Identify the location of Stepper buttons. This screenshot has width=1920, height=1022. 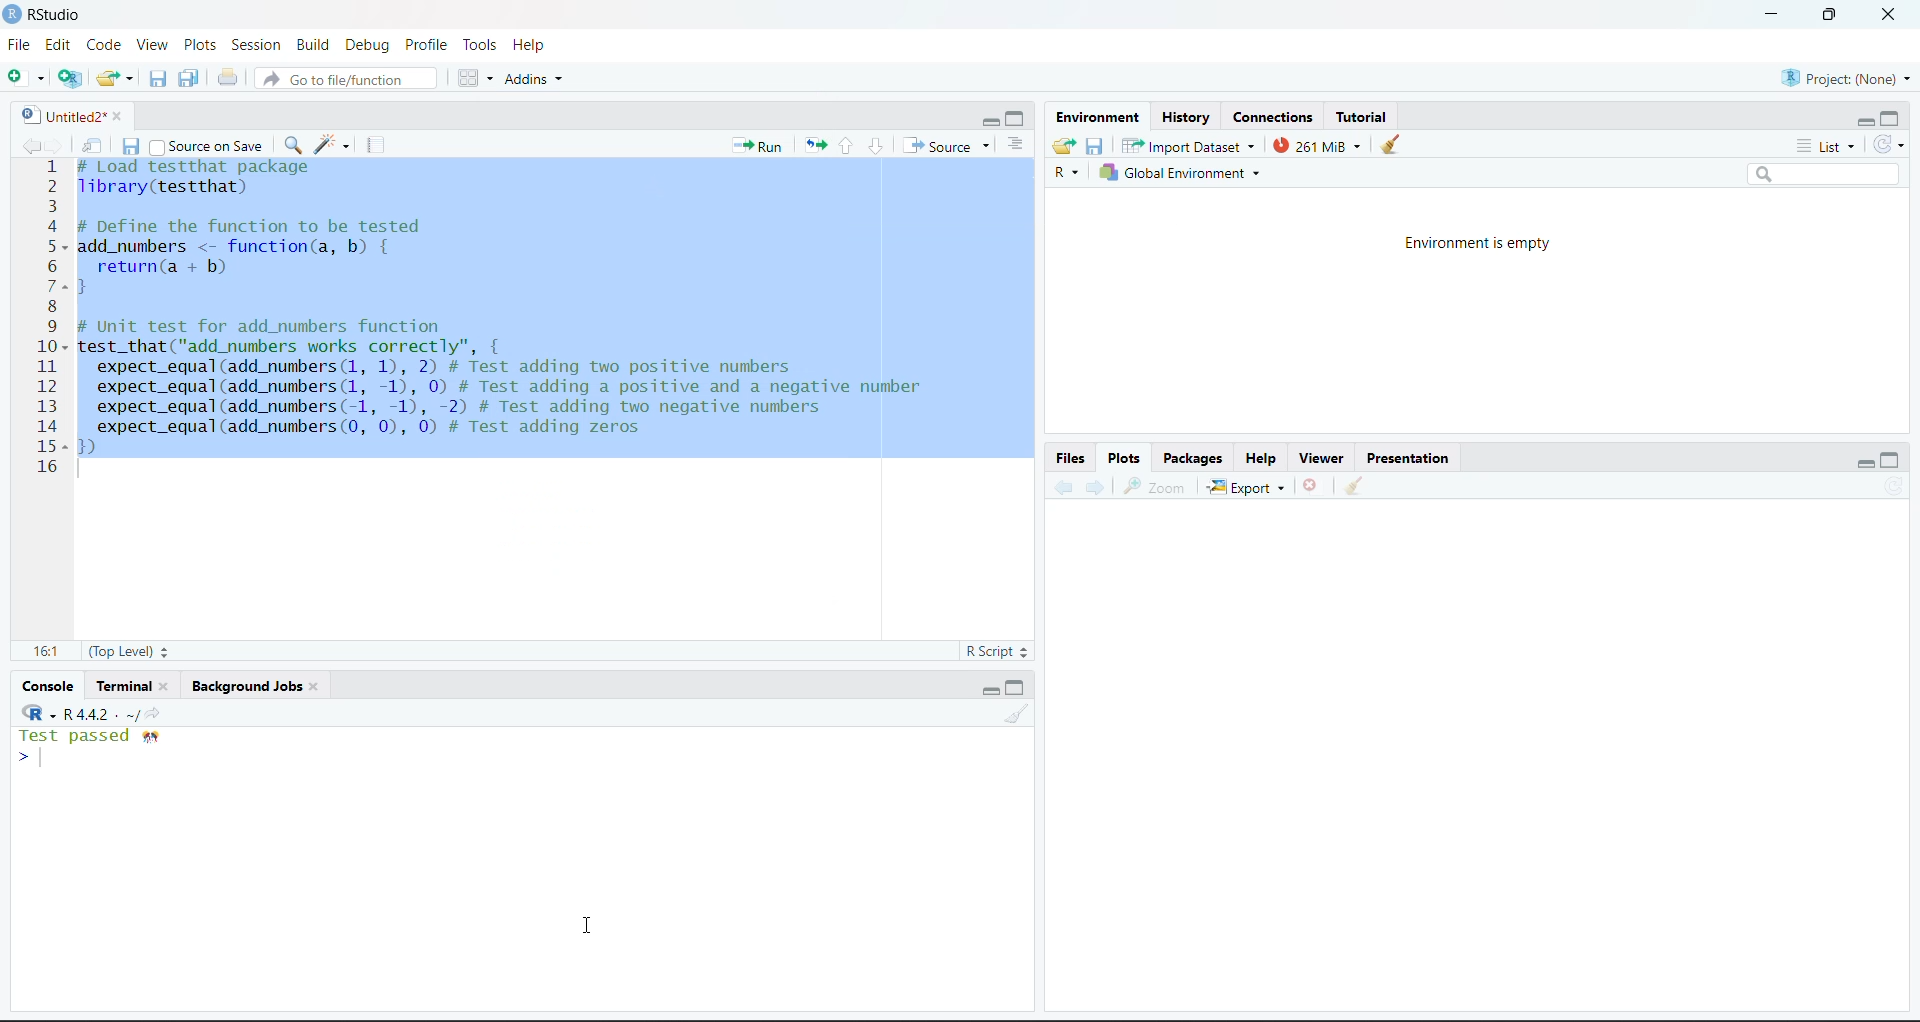
(169, 651).